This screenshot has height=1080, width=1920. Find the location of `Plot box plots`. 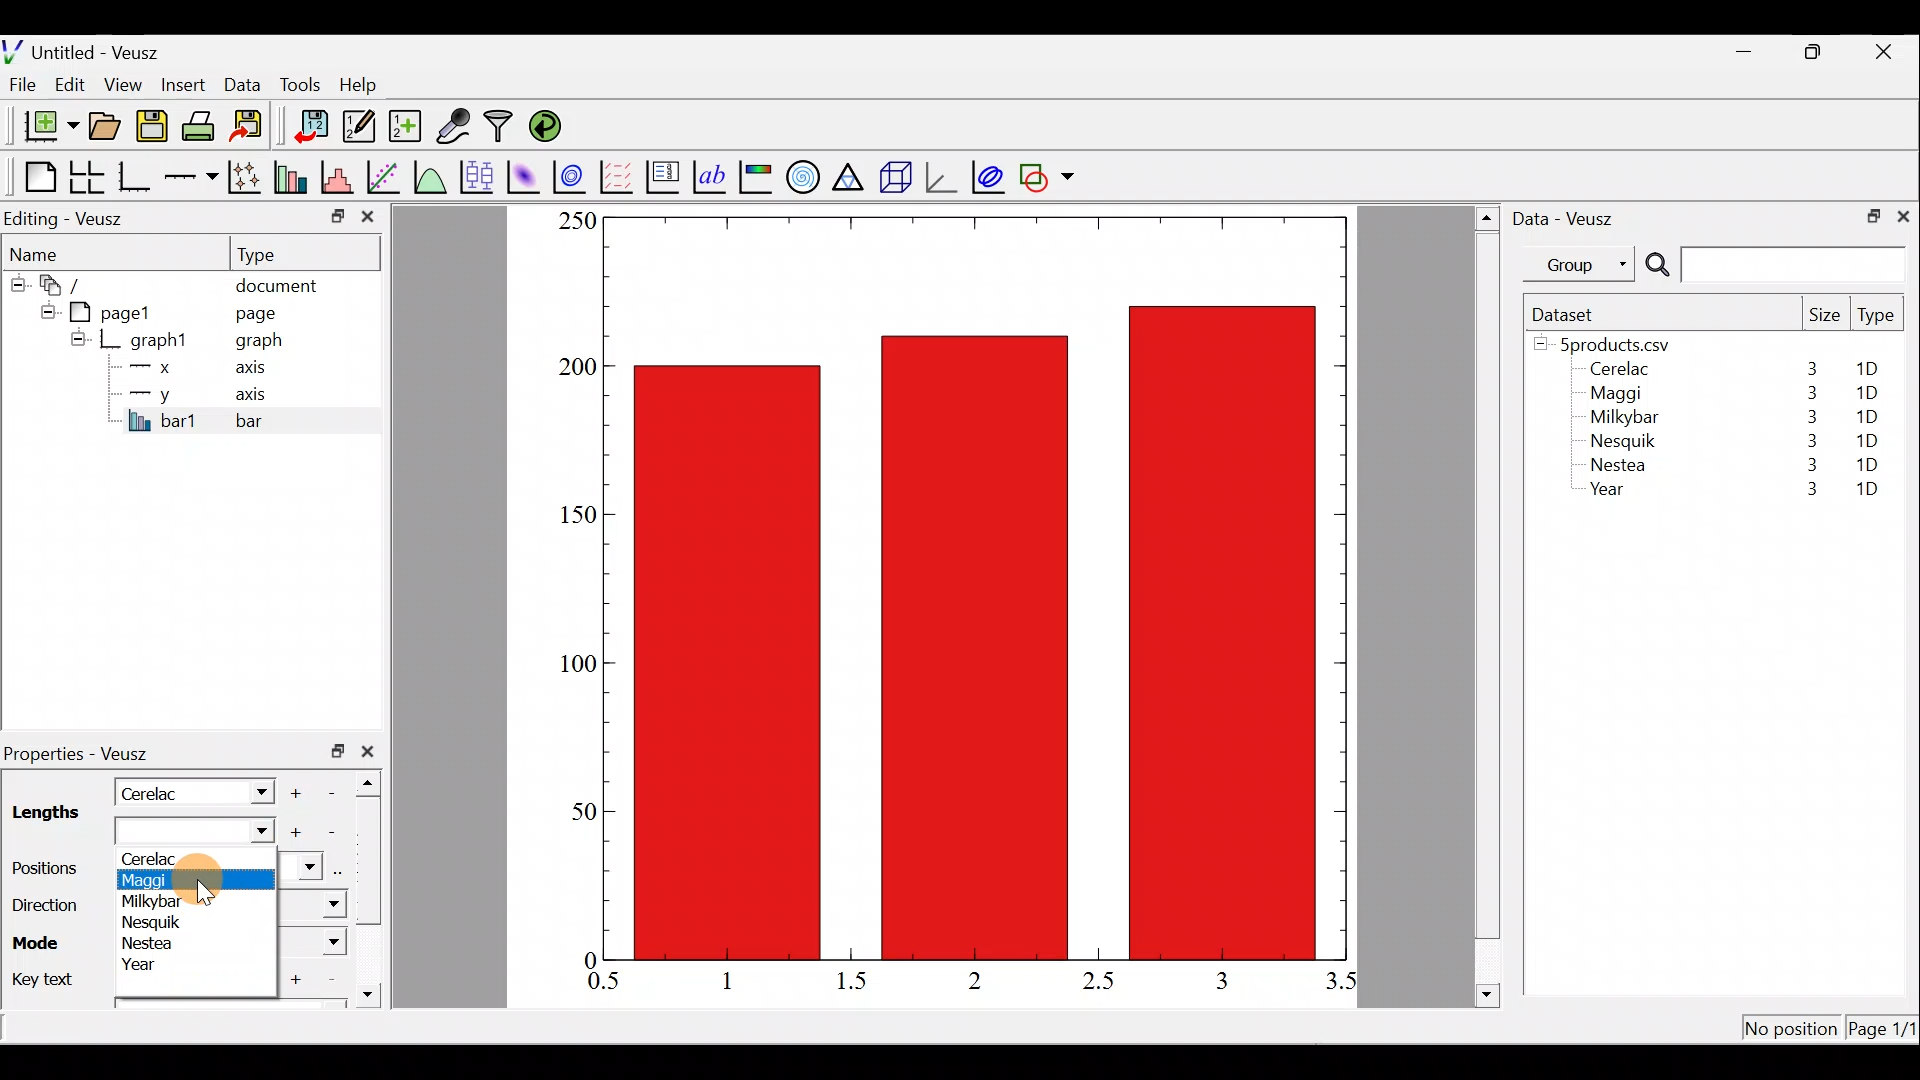

Plot box plots is located at coordinates (479, 176).